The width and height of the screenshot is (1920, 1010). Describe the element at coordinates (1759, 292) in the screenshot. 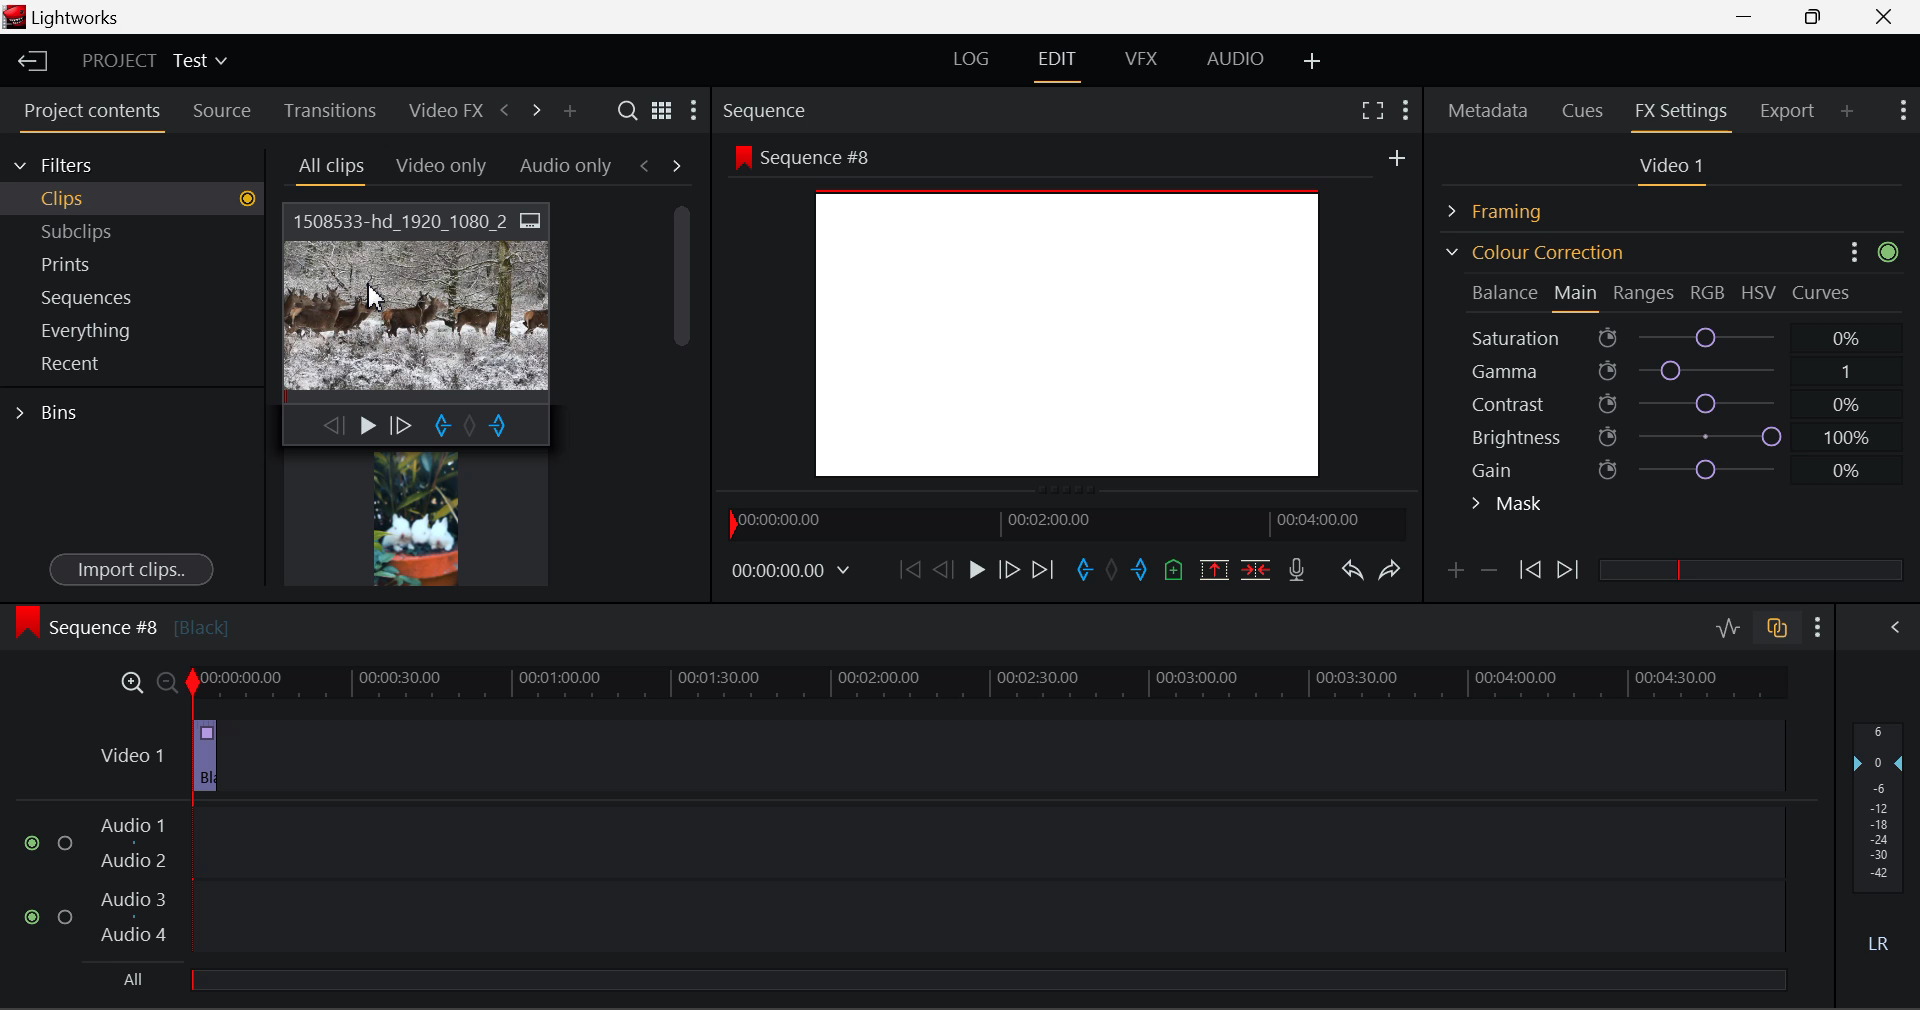

I see `HSV` at that location.